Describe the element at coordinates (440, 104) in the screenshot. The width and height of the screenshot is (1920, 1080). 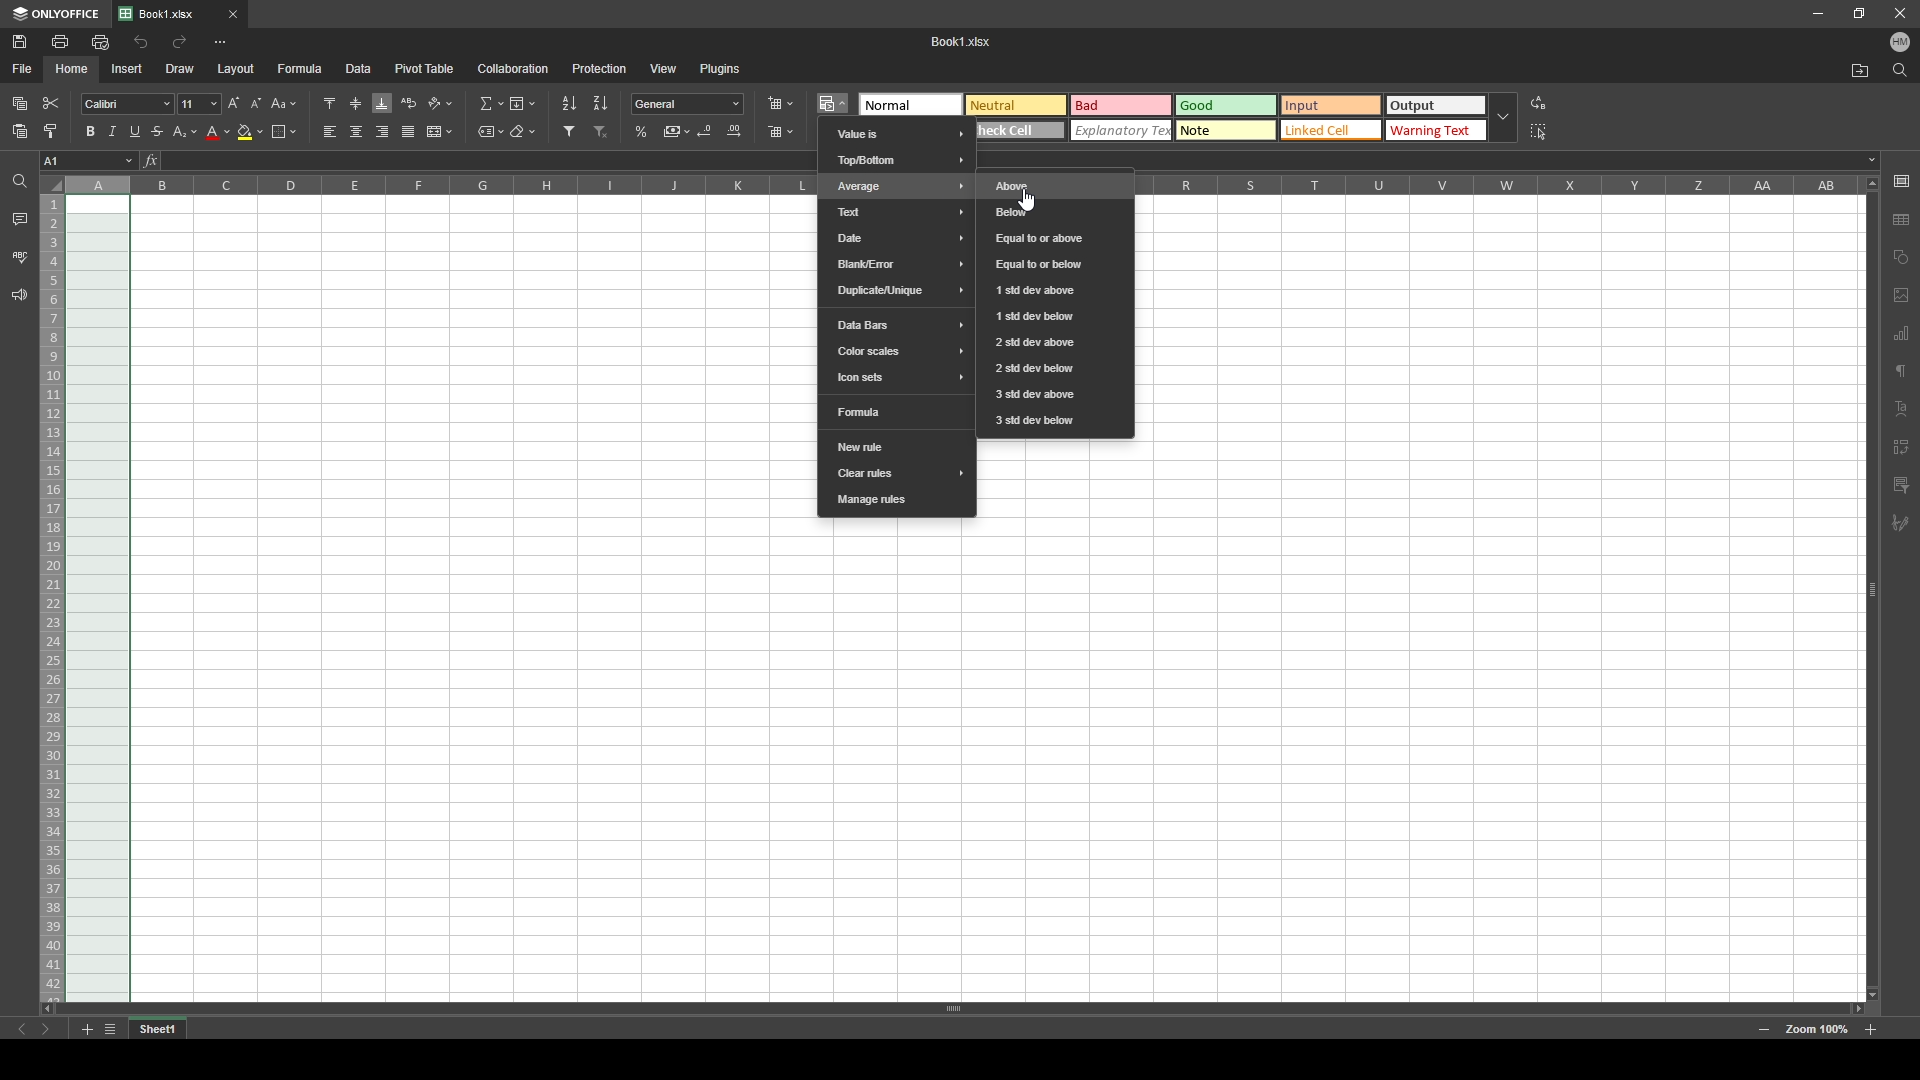
I see `orientation` at that location.